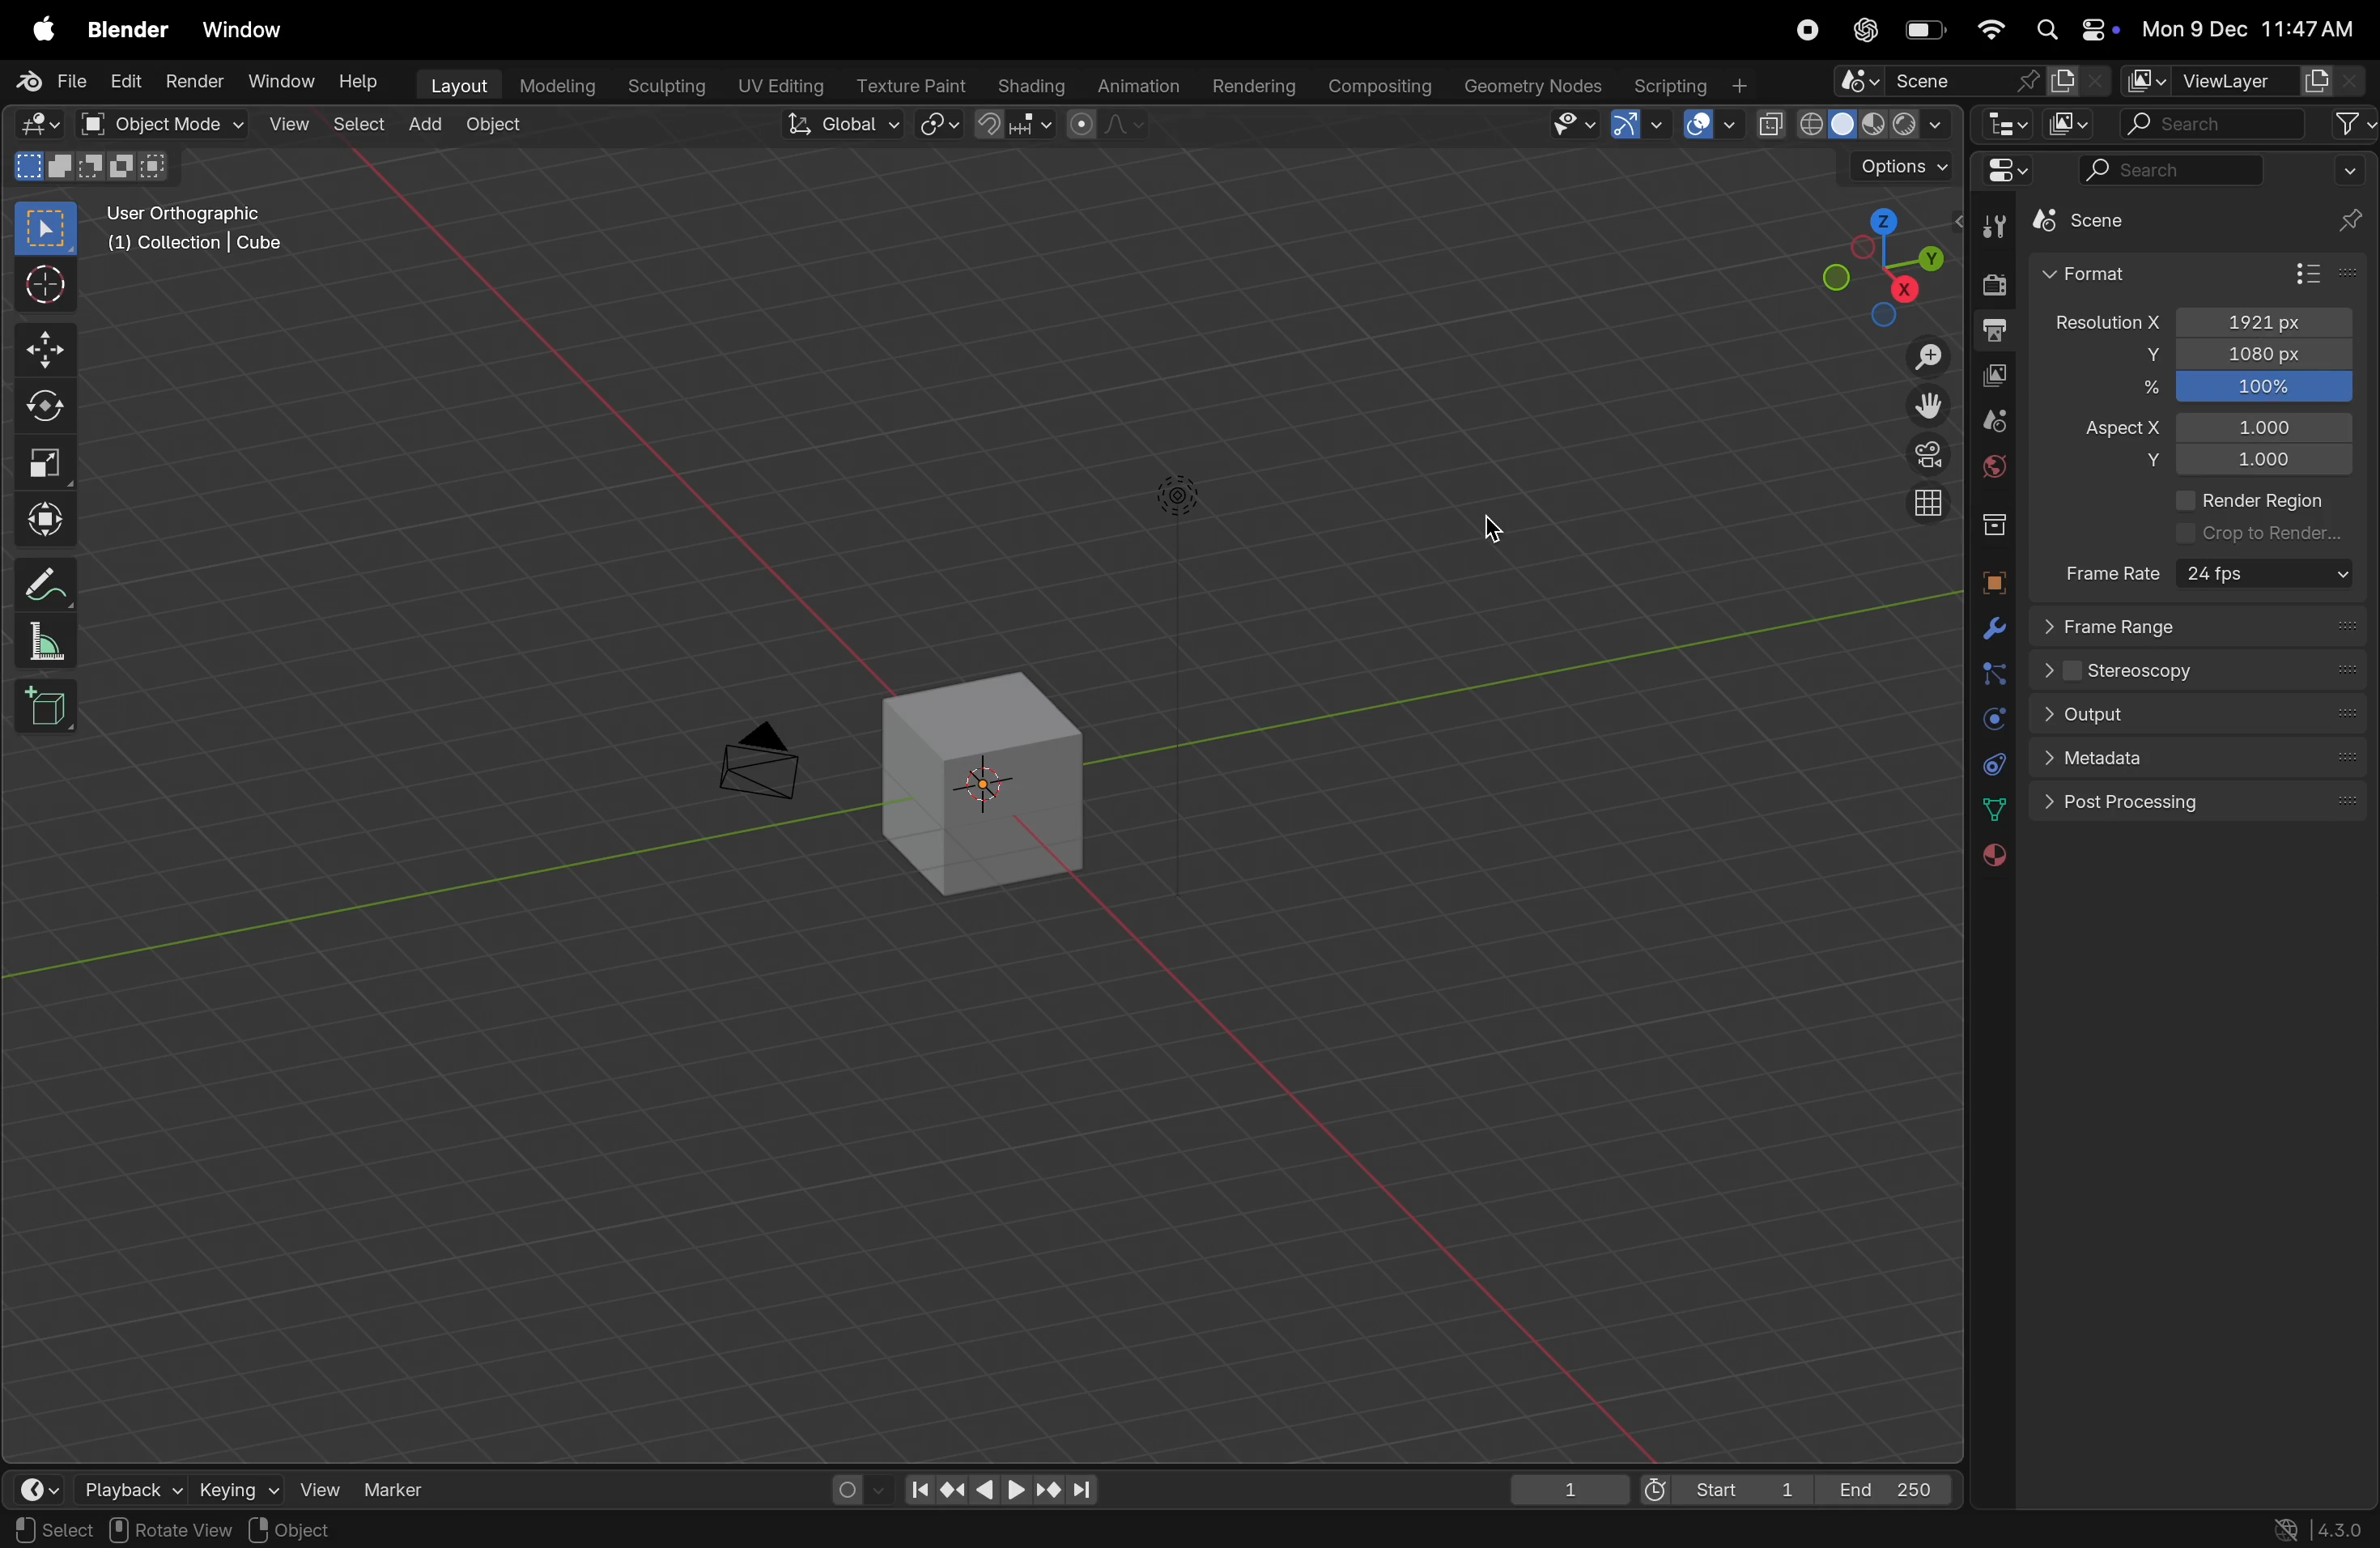 The width and height of the screenshot is (2380, 1548). What do you see at coordinates (1995, 228) in the screenshot?
I see `tool` at bounding box center [1995, 228].